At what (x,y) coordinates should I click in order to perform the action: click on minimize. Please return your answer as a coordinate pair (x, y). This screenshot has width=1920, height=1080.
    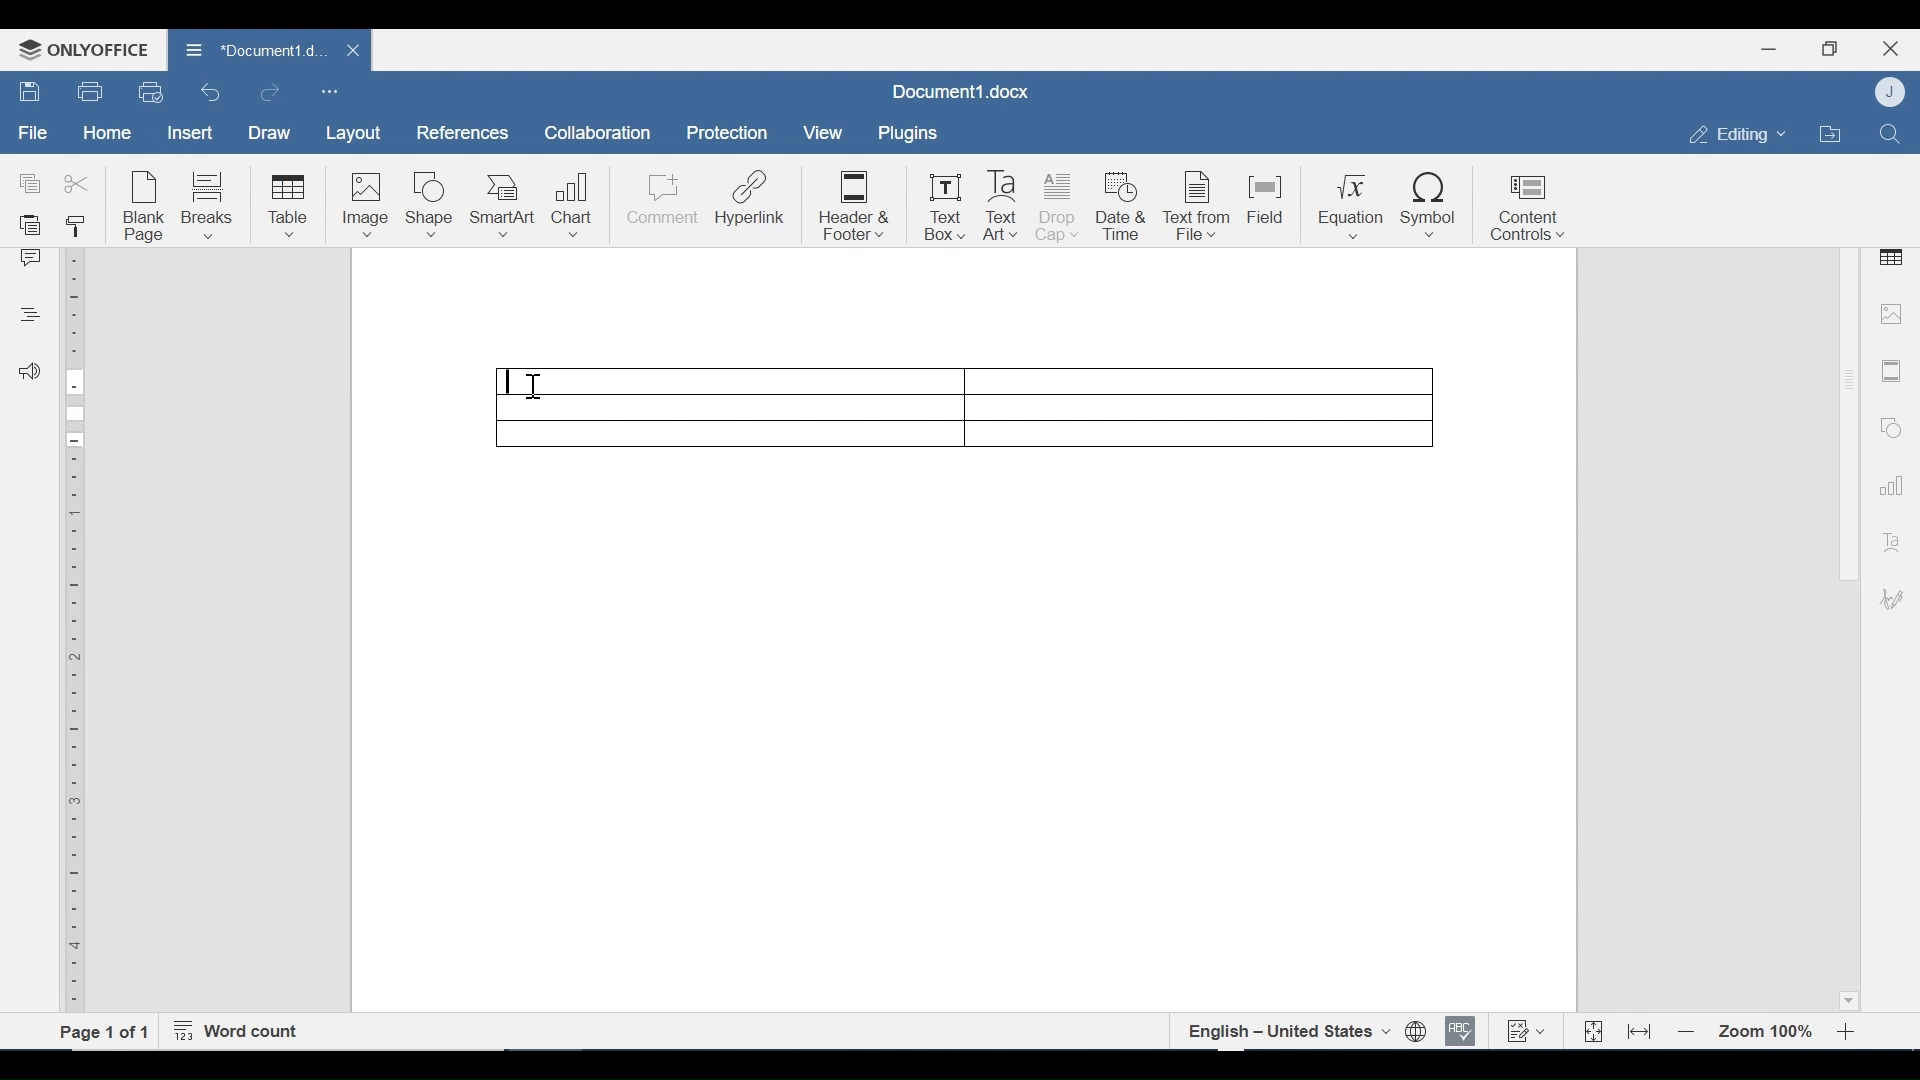
    Looking at the image, I should click on (1769, 48).